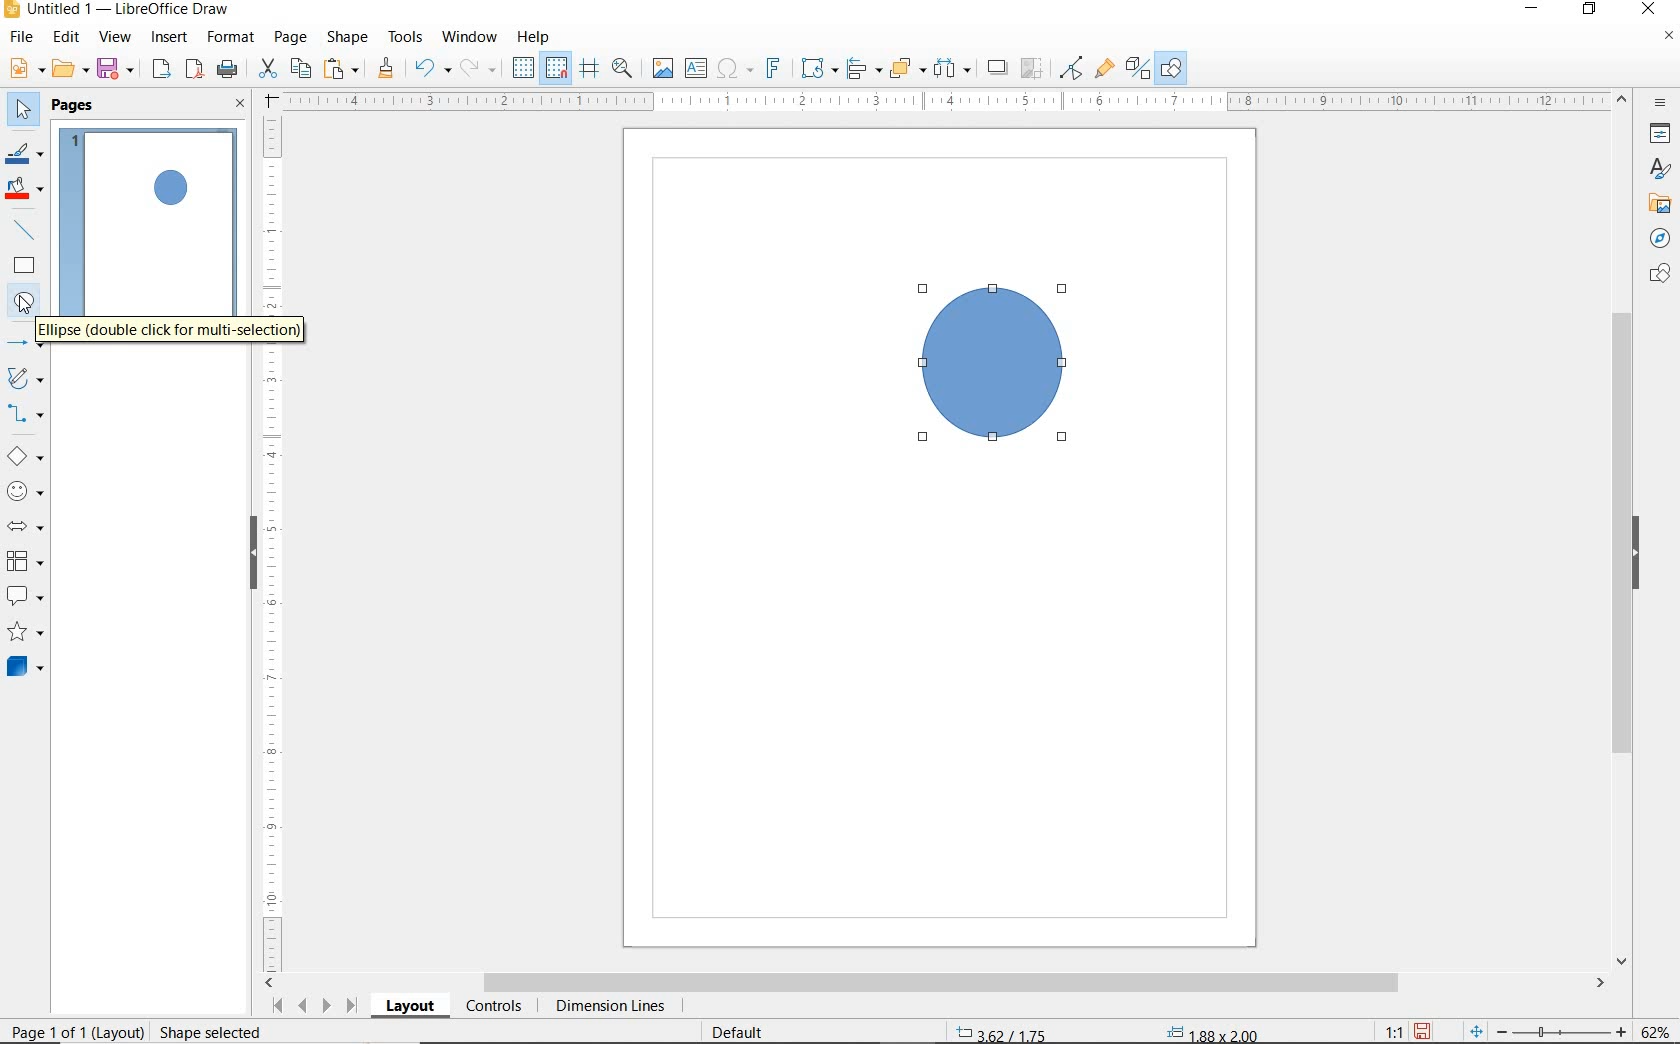 This screenshot has width=1680, height=1044. Describe the element at coordinates (697, 69) in the screenshot. I see `INSERT TEXT BOX` at that location.